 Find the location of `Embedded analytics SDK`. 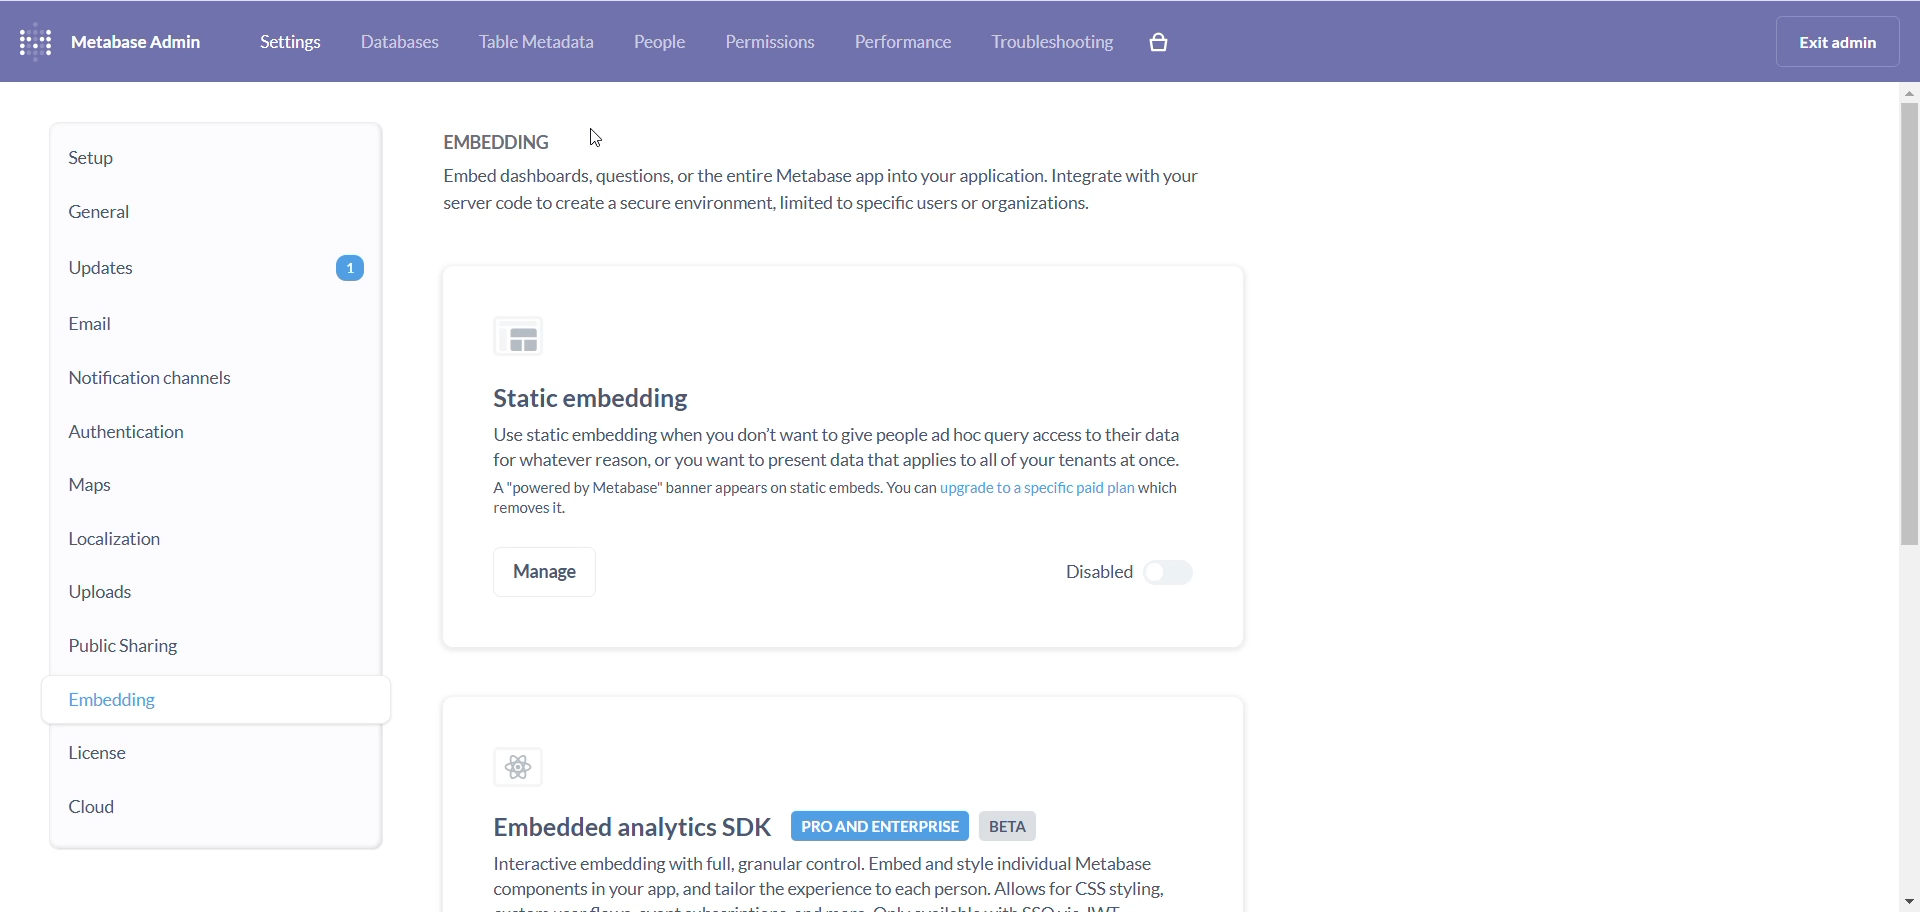

Embedded analytics SDK is located at coordinates (627, 826).